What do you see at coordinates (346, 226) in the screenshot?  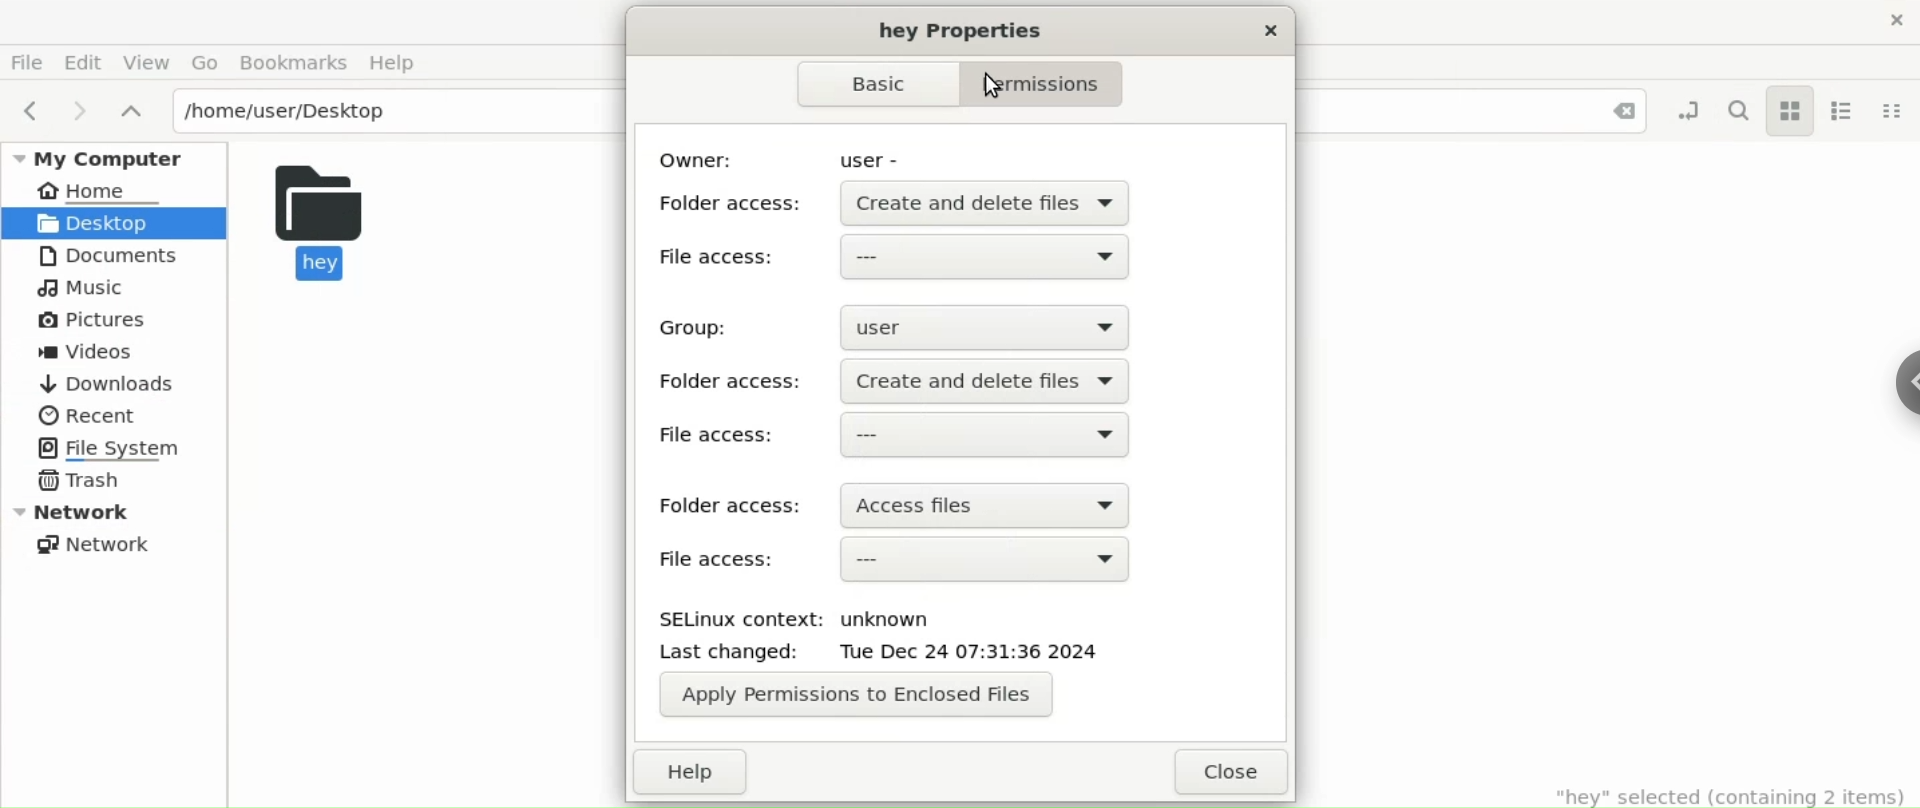 I see `hey` at bounding box center [346, 226].